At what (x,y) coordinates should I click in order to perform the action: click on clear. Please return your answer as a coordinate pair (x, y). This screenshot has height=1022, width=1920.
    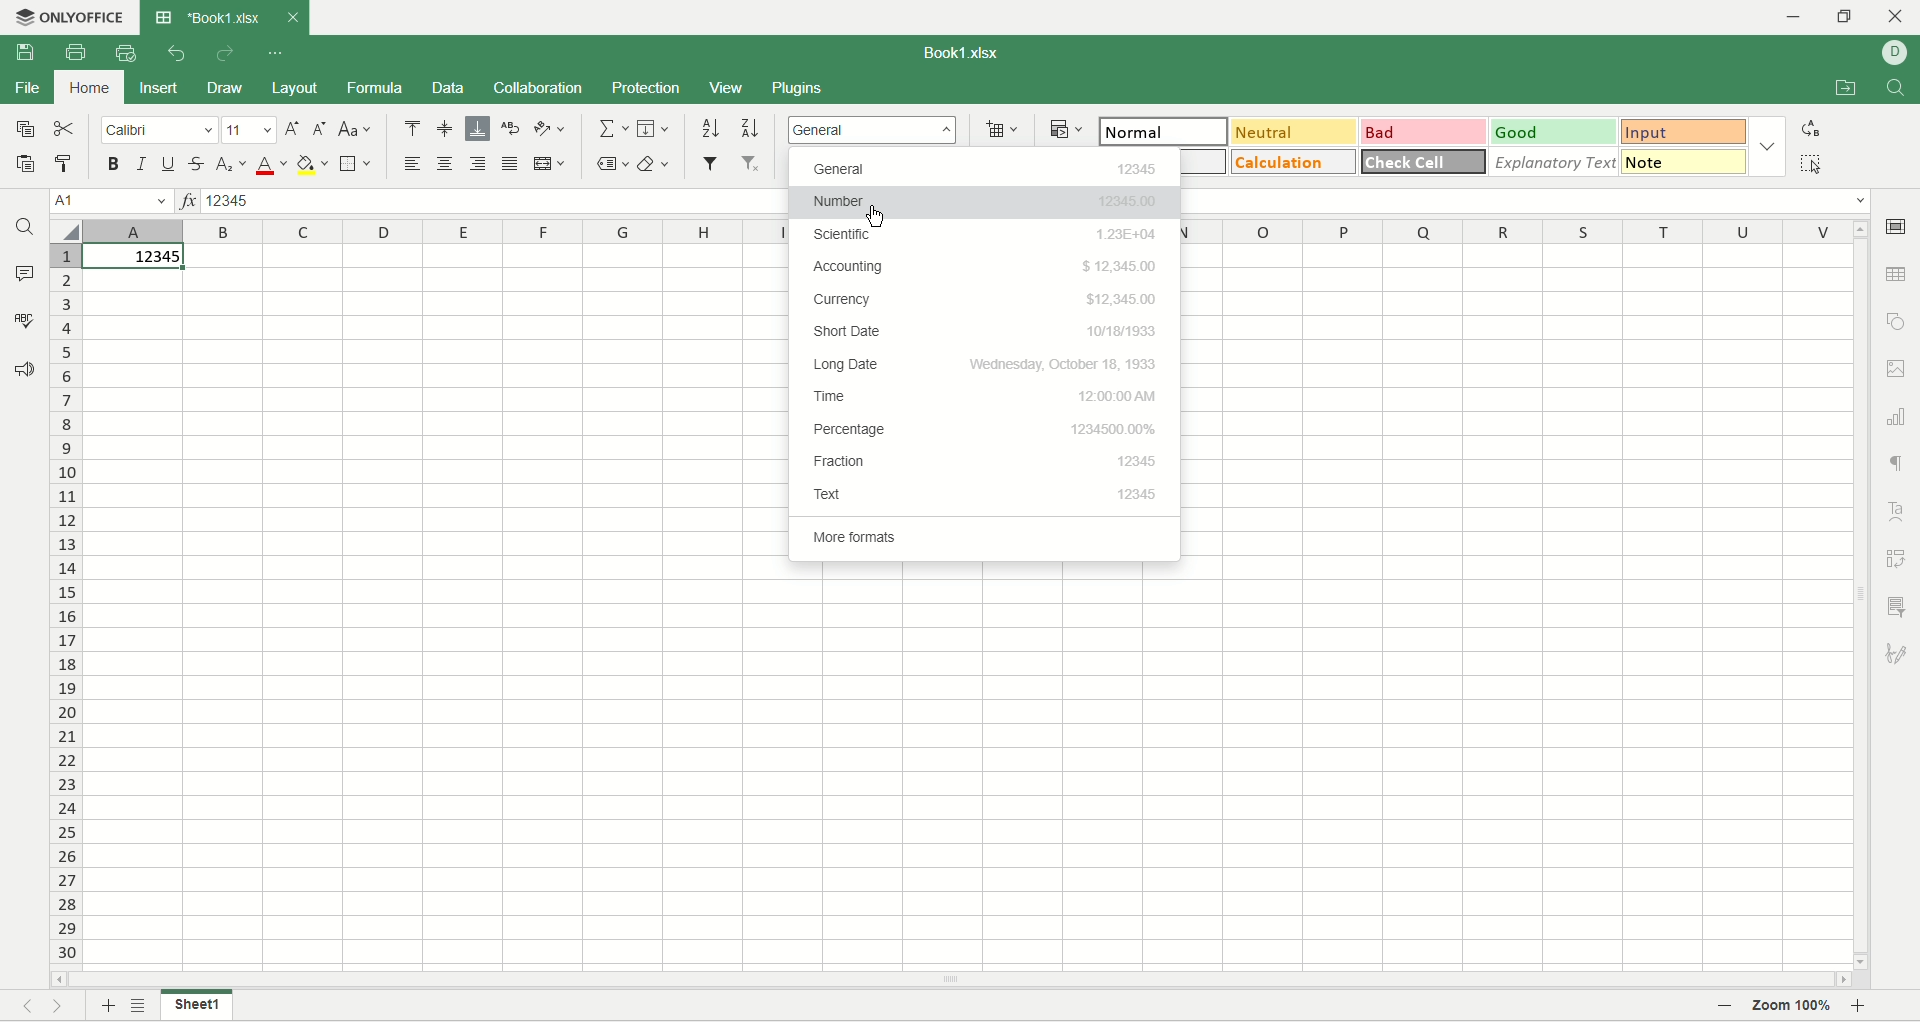
    Looking at the image, I should click on (657, 165).